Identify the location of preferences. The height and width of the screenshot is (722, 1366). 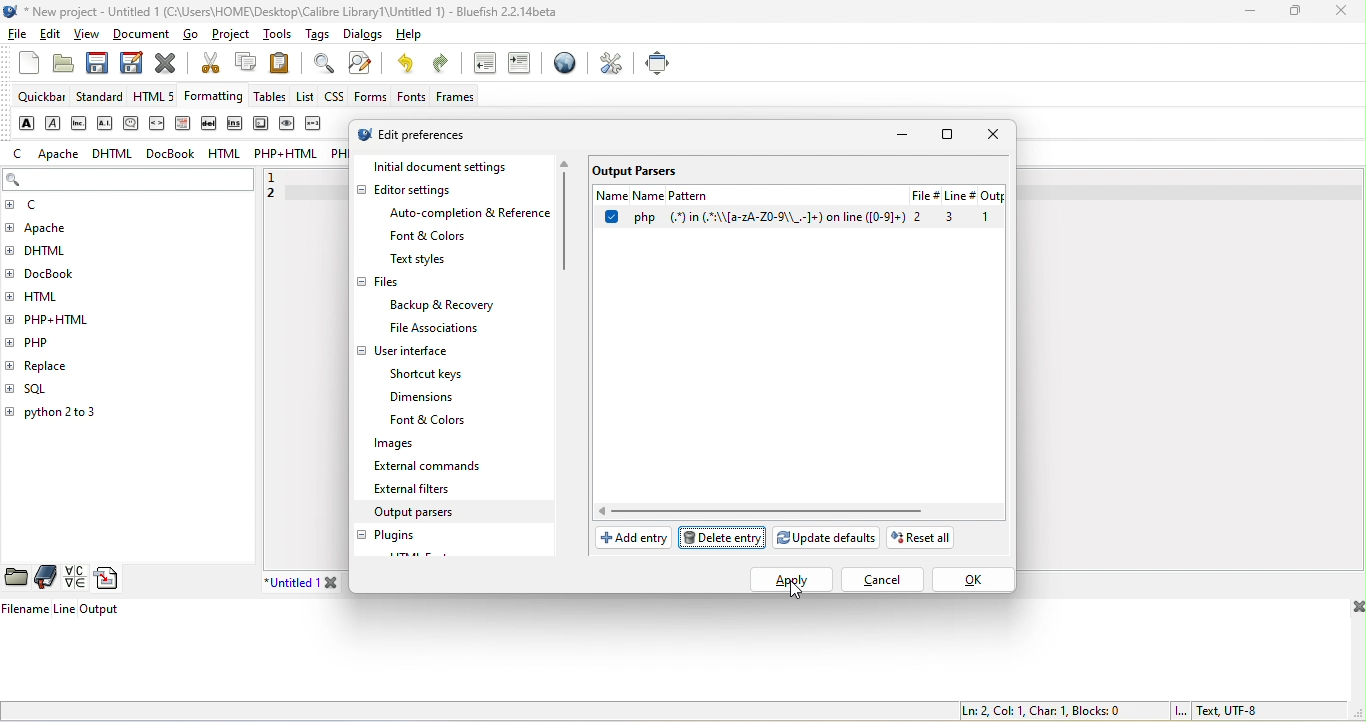
(612, 63).